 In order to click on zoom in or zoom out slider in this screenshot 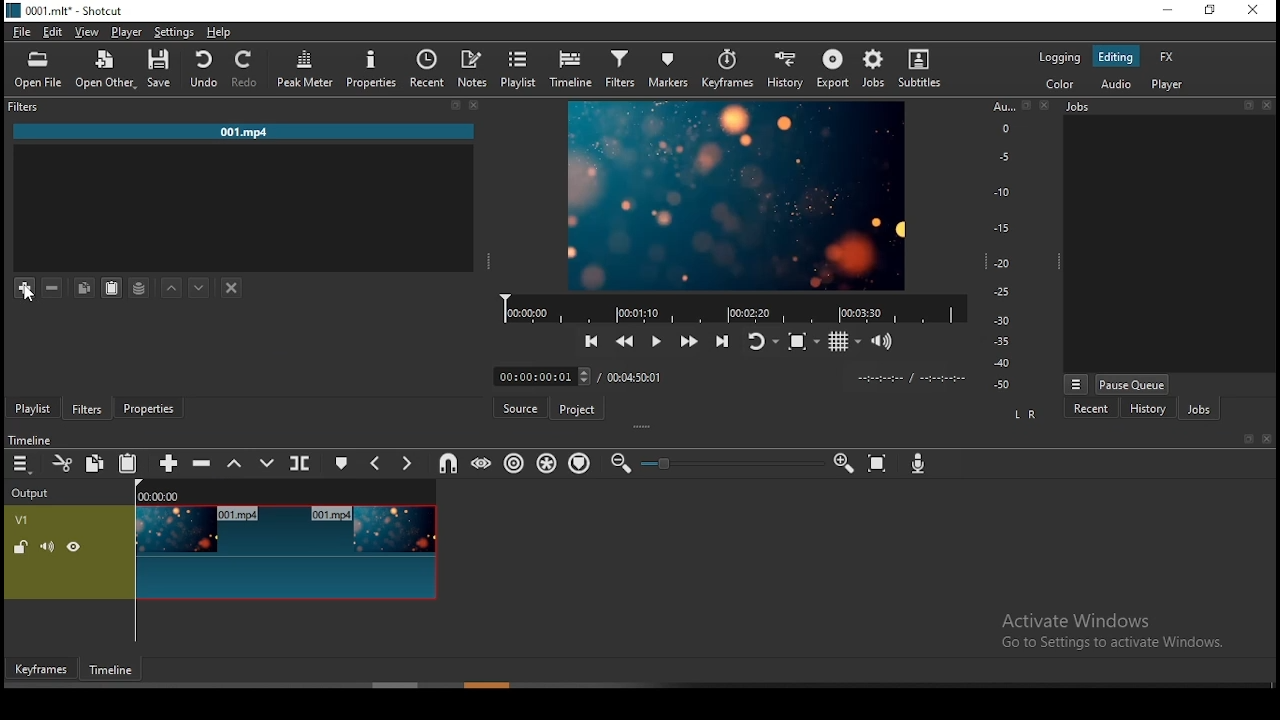, I will do `click(731, 462)`.